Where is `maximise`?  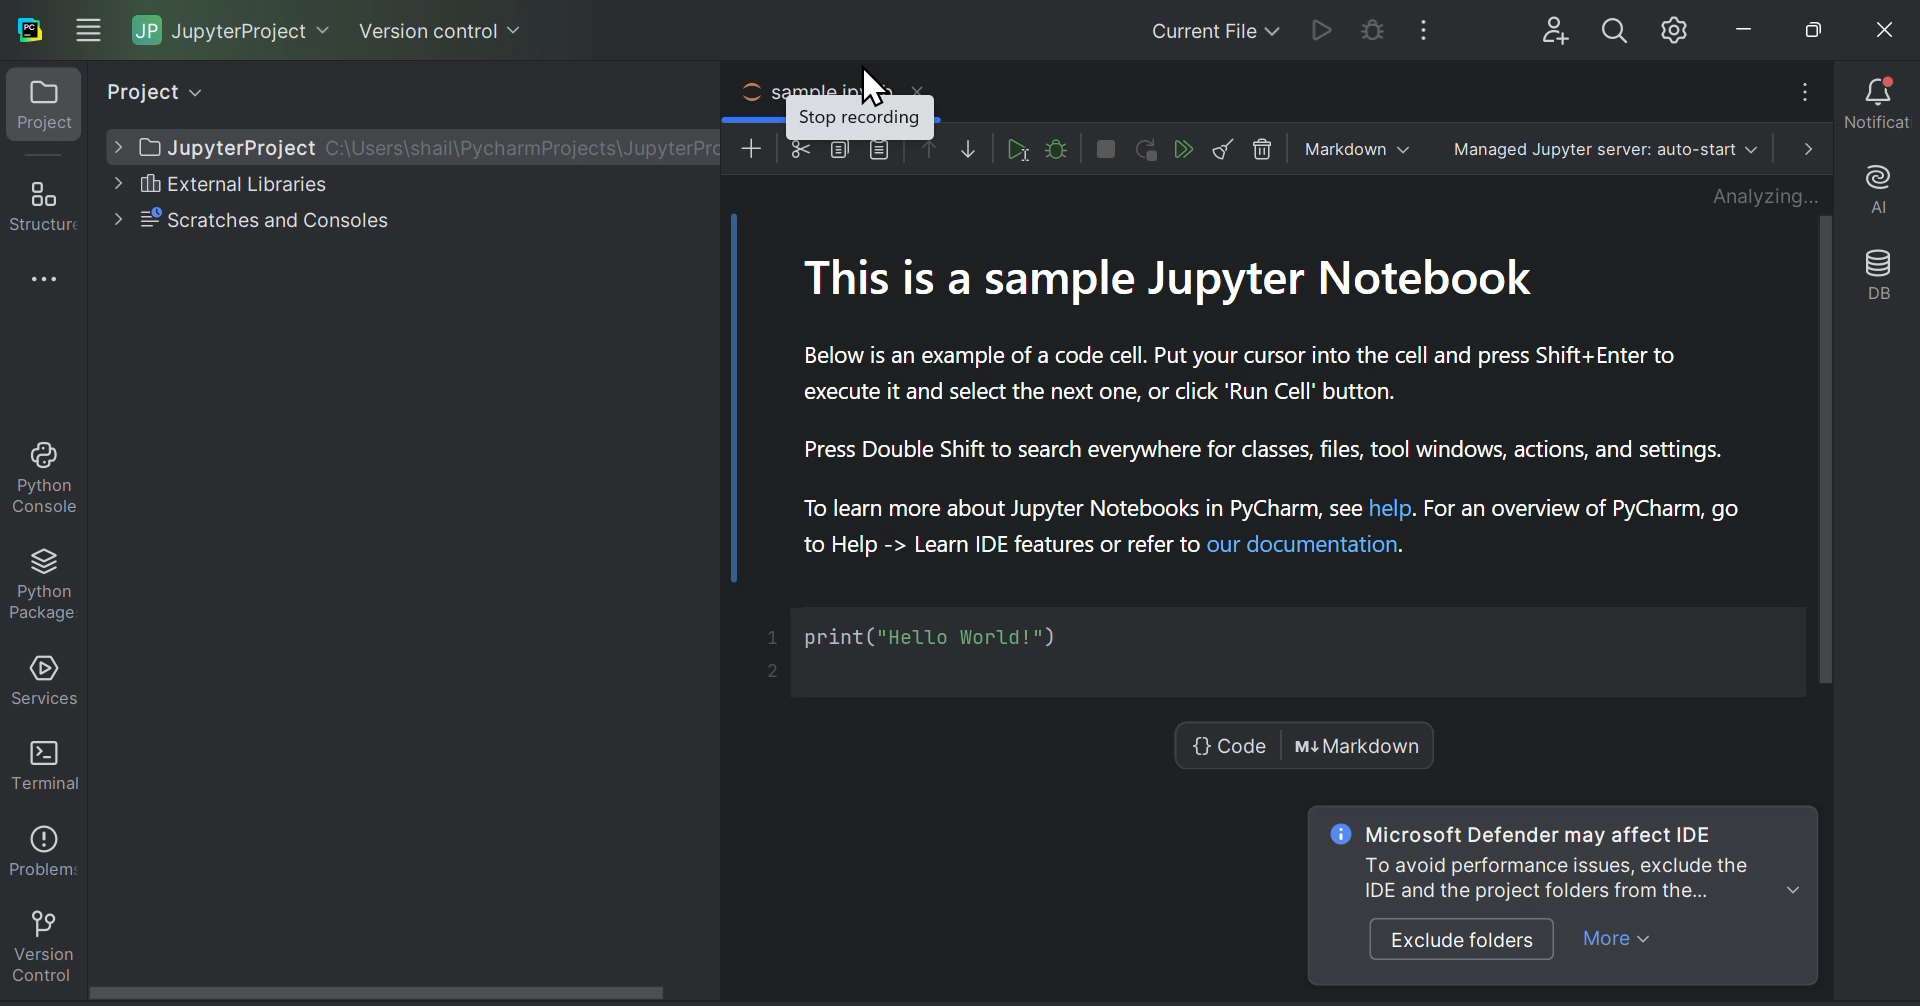 maximise is located at coordinates (1805, 26).